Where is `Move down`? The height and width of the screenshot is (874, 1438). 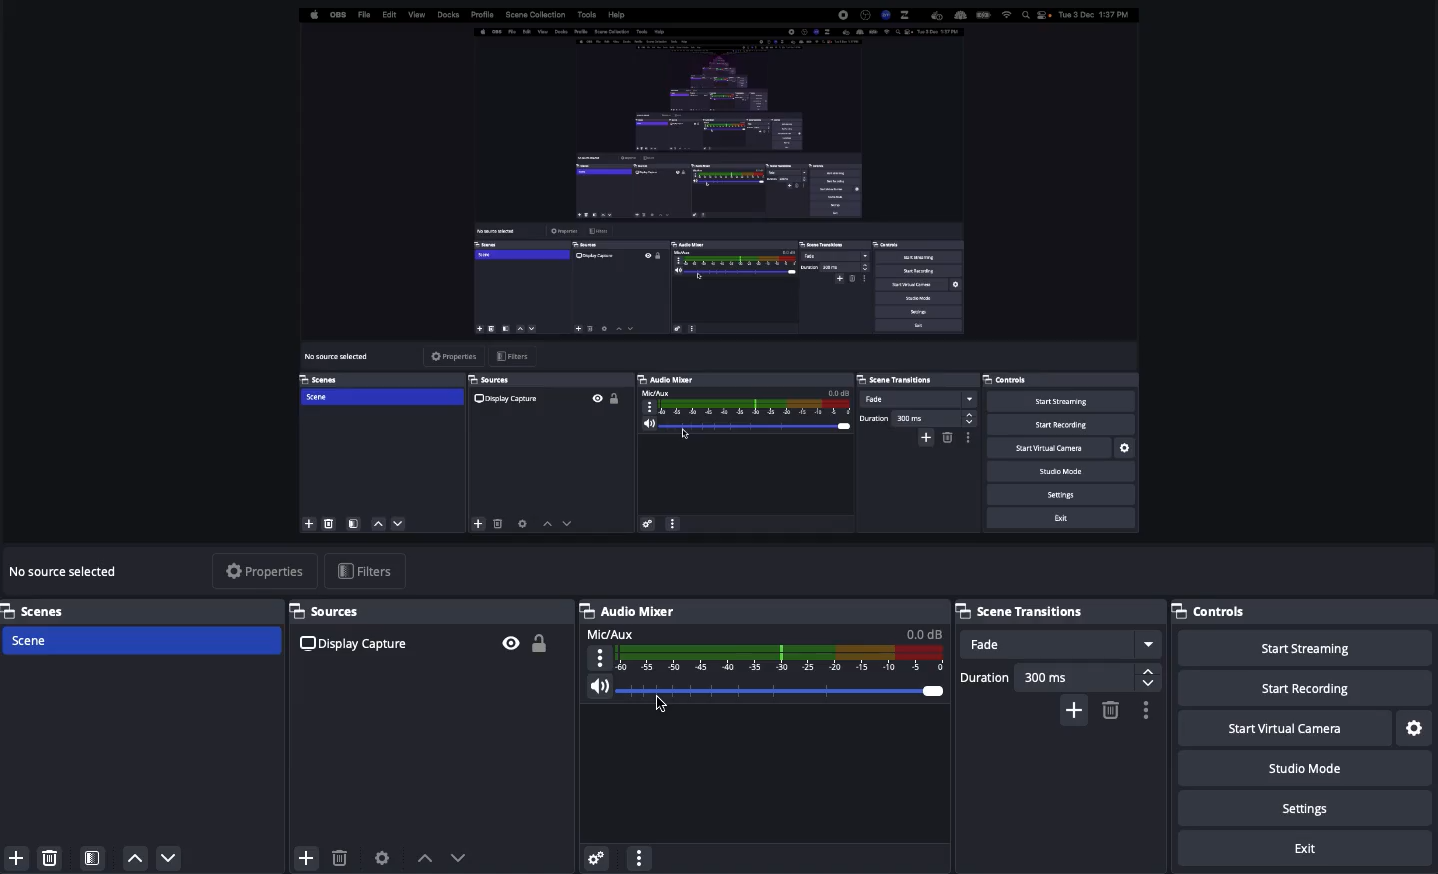 Move down is located at coordinates (459, 857).